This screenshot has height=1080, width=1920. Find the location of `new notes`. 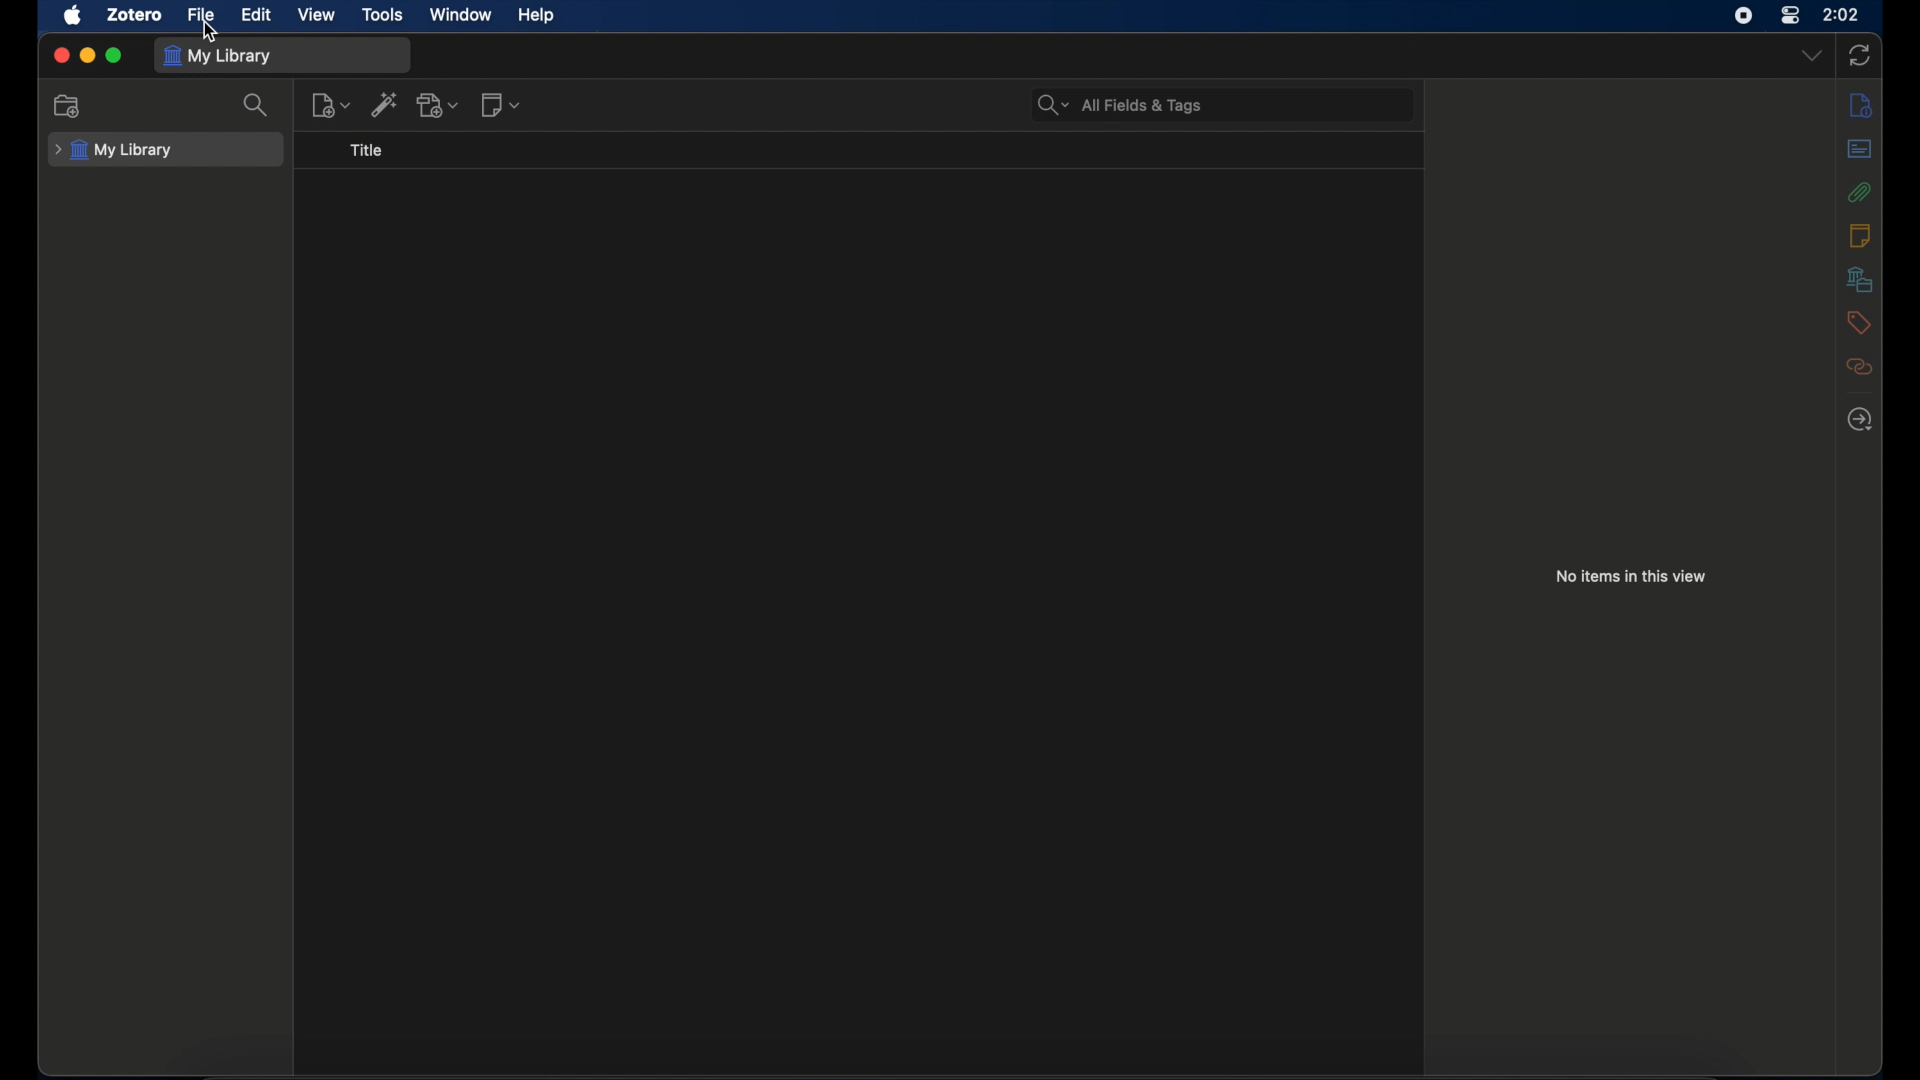

new notes is located at coordinates (503, 105).